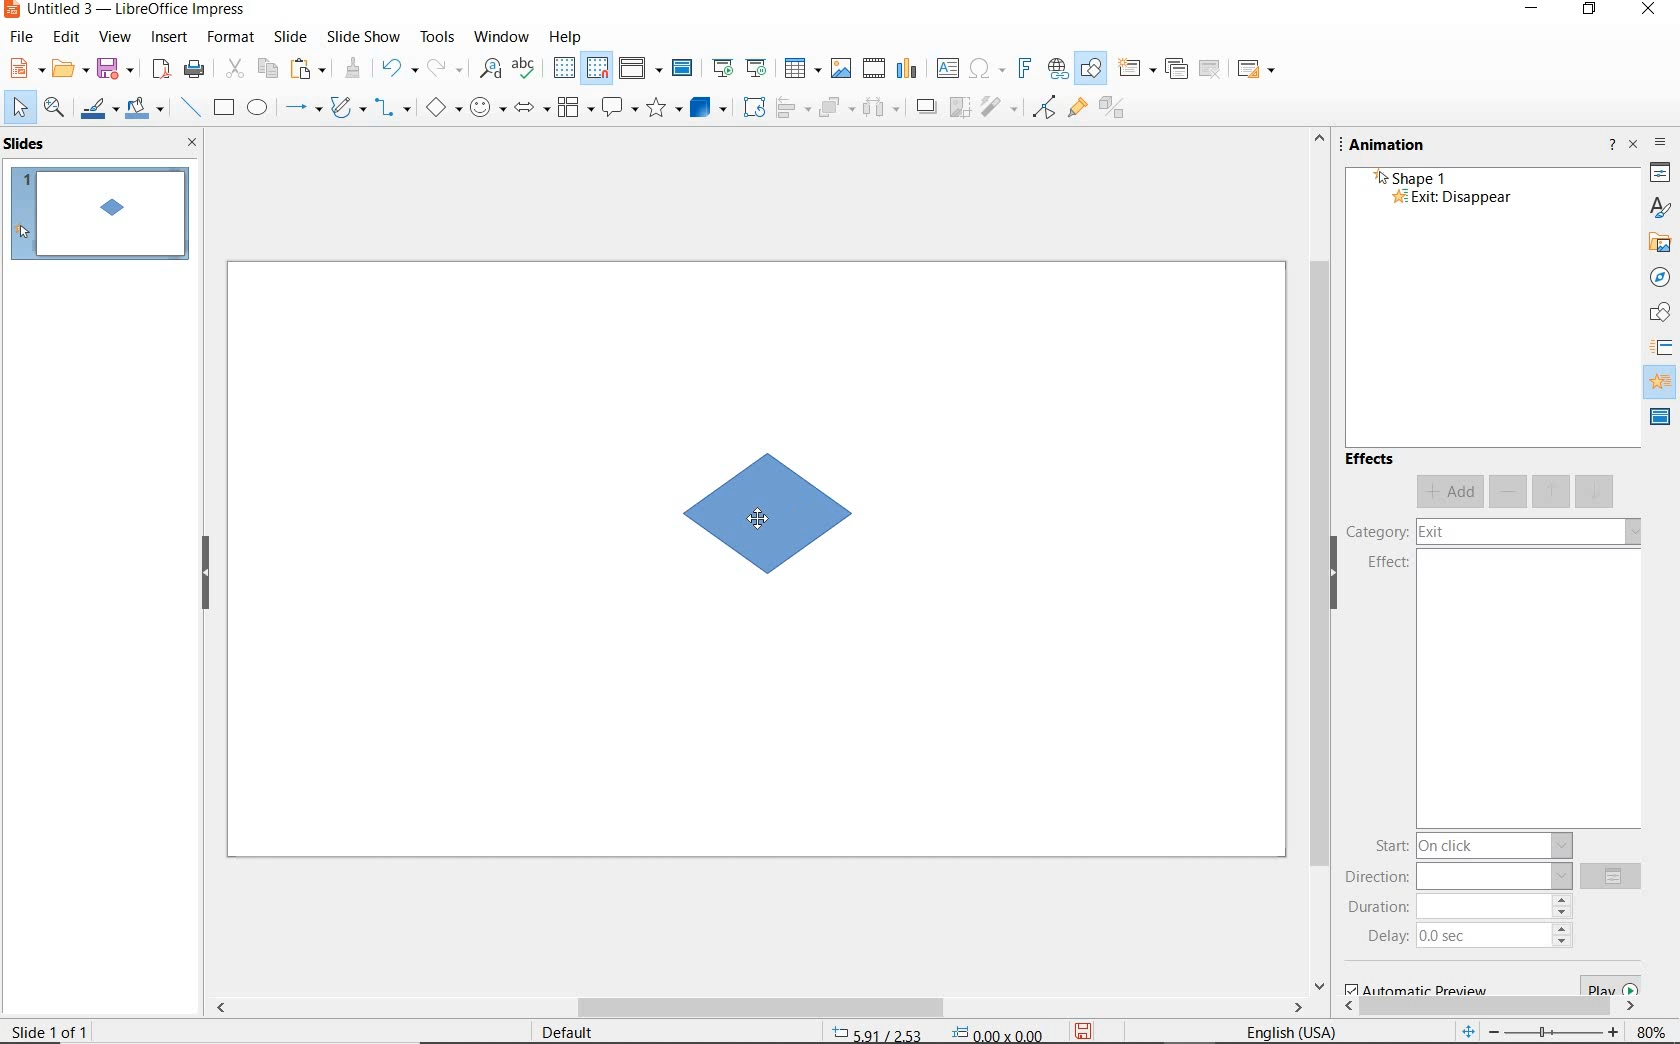 Image resolution: width=1680 pixels, height=1044 pixels. I want to click on gallery, so click(1655, 245).